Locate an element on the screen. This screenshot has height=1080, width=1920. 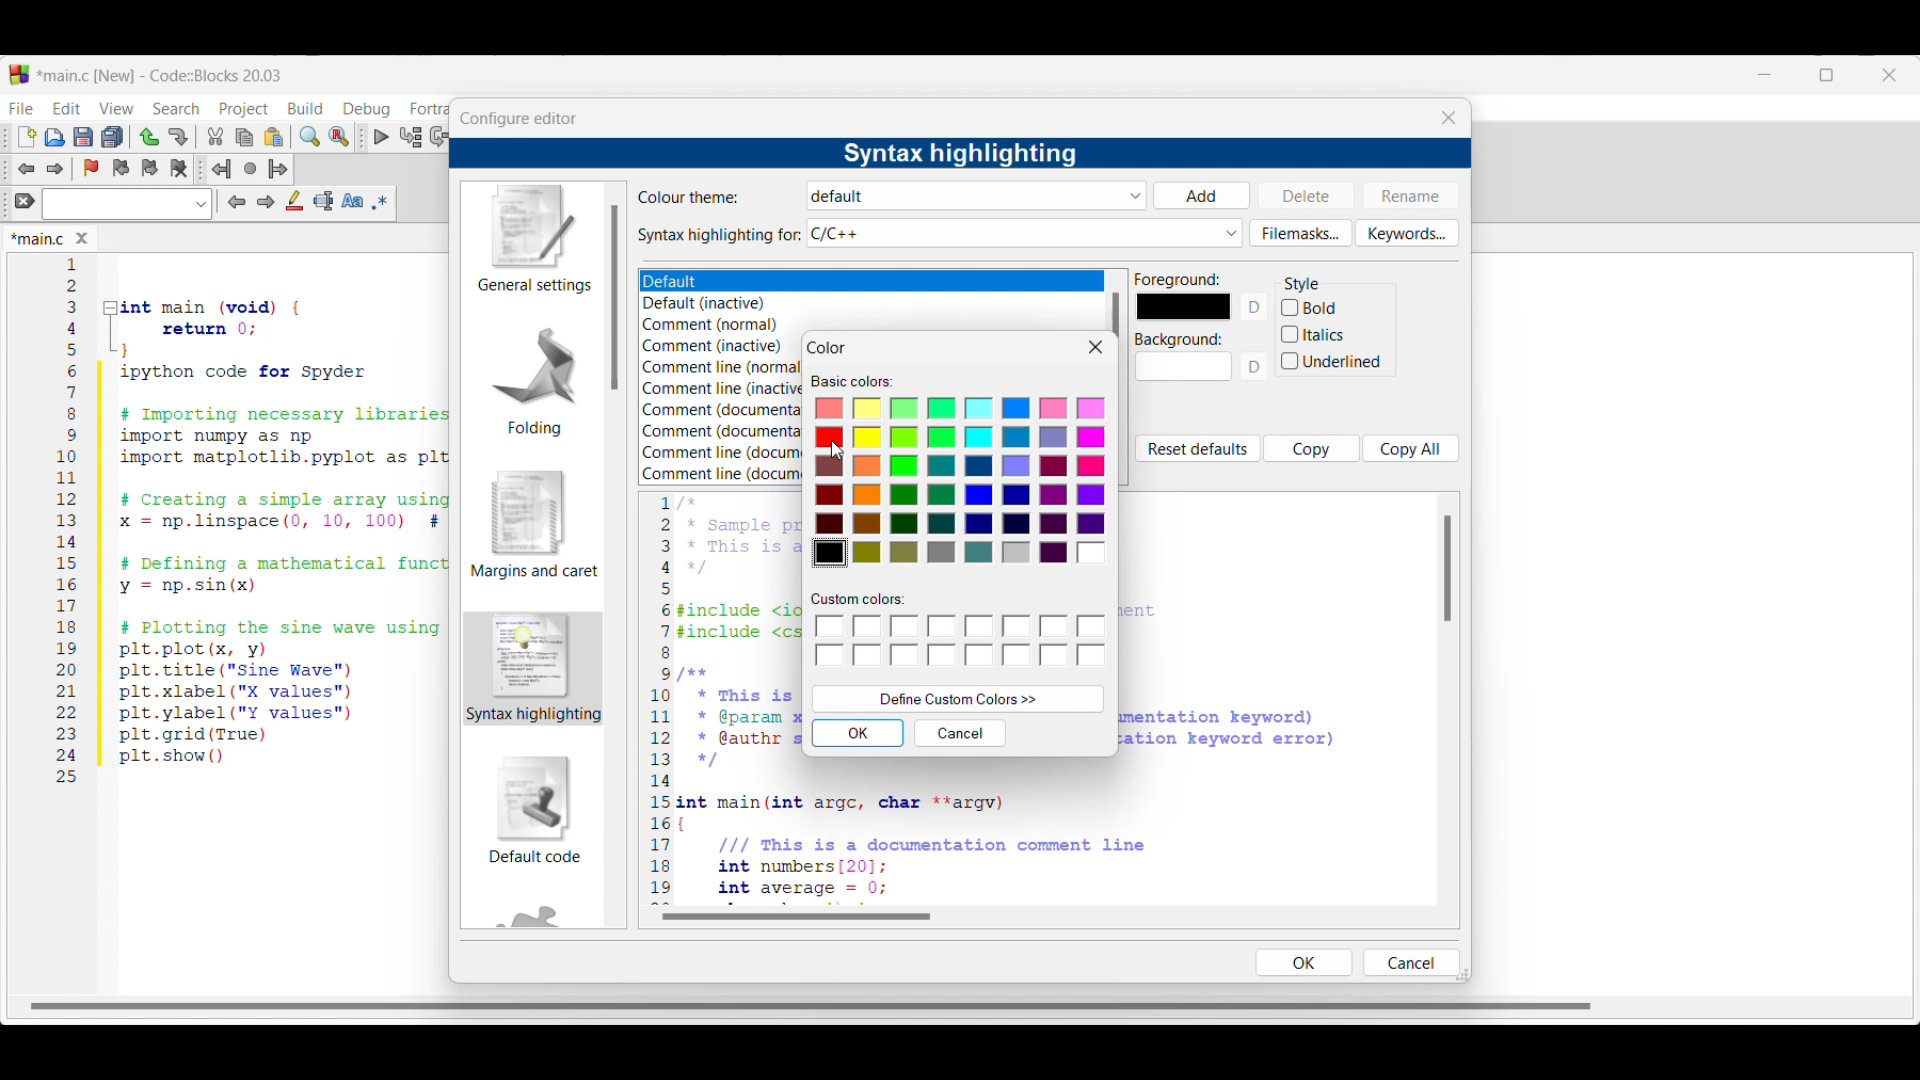
Run to cursor is located at coordinates (411, 136).